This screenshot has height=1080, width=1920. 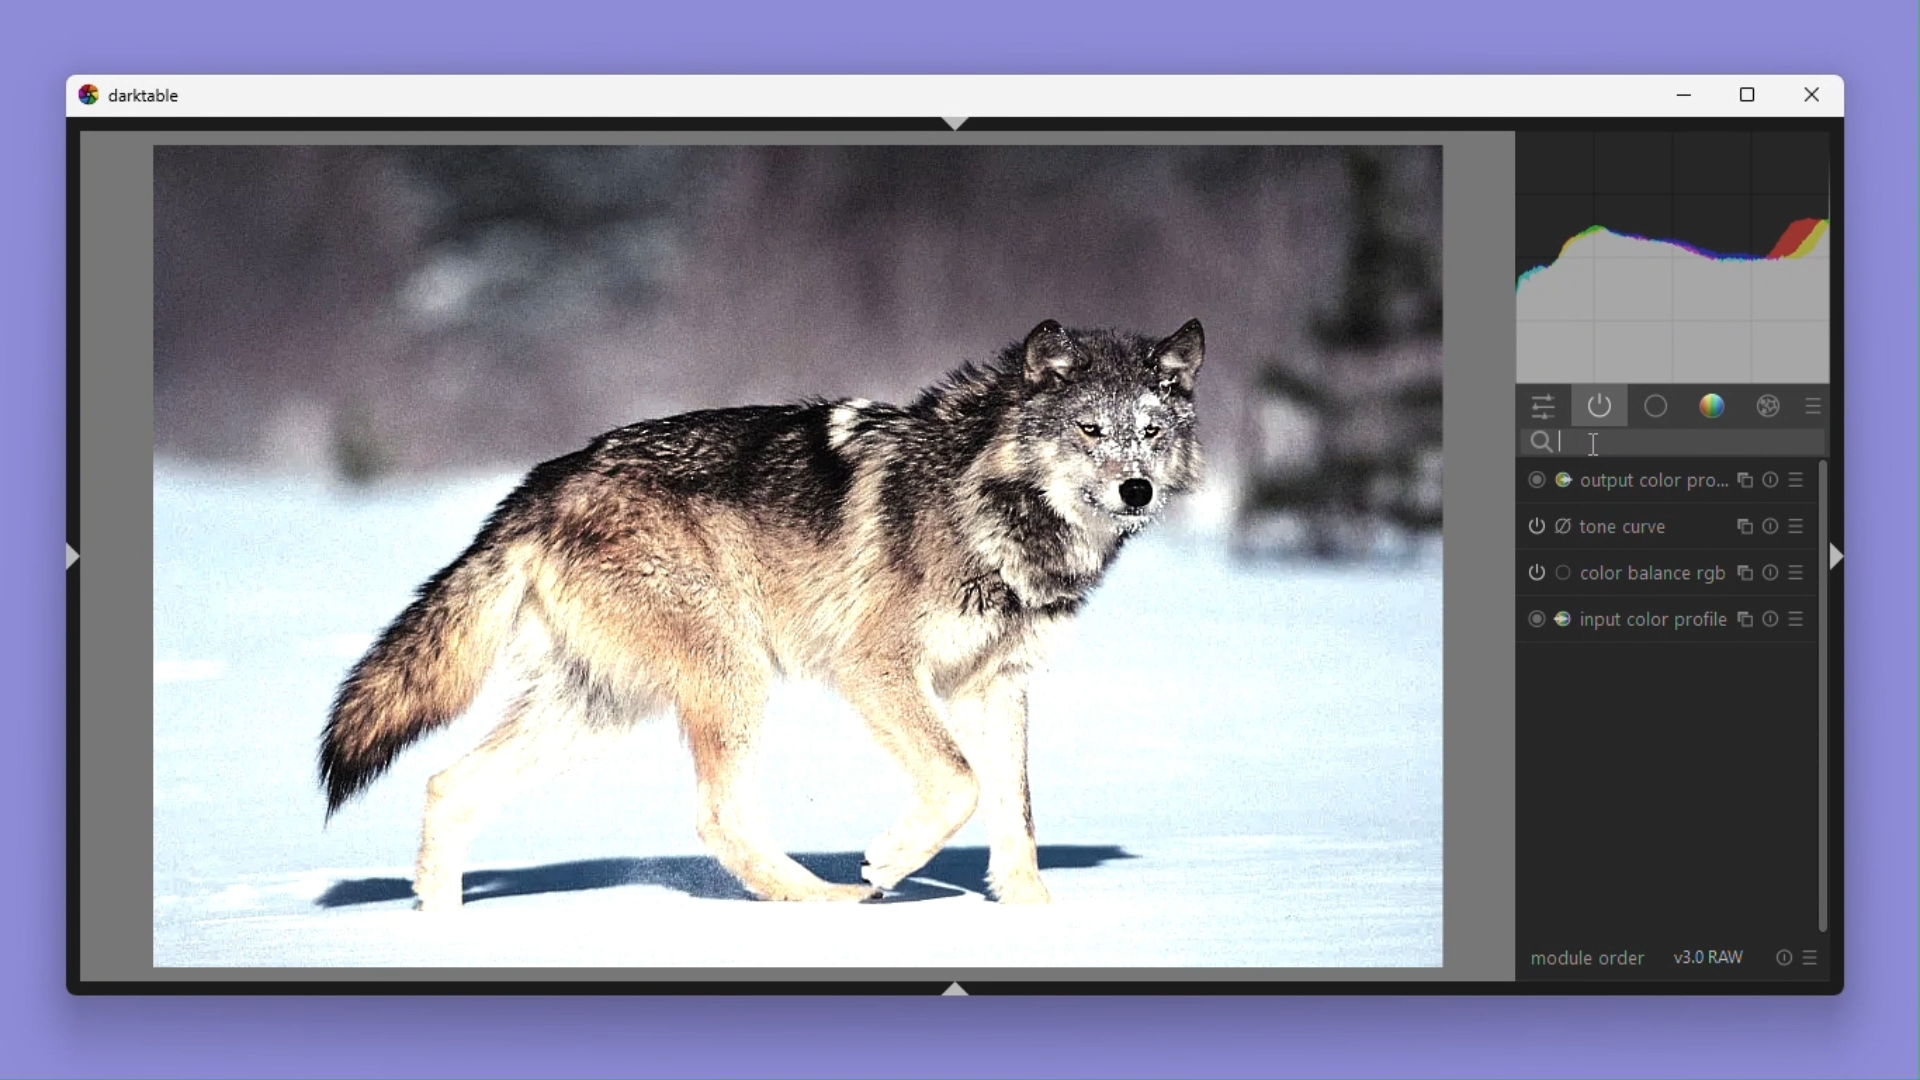 I want to click on Close , so click(x=1818, y=94).